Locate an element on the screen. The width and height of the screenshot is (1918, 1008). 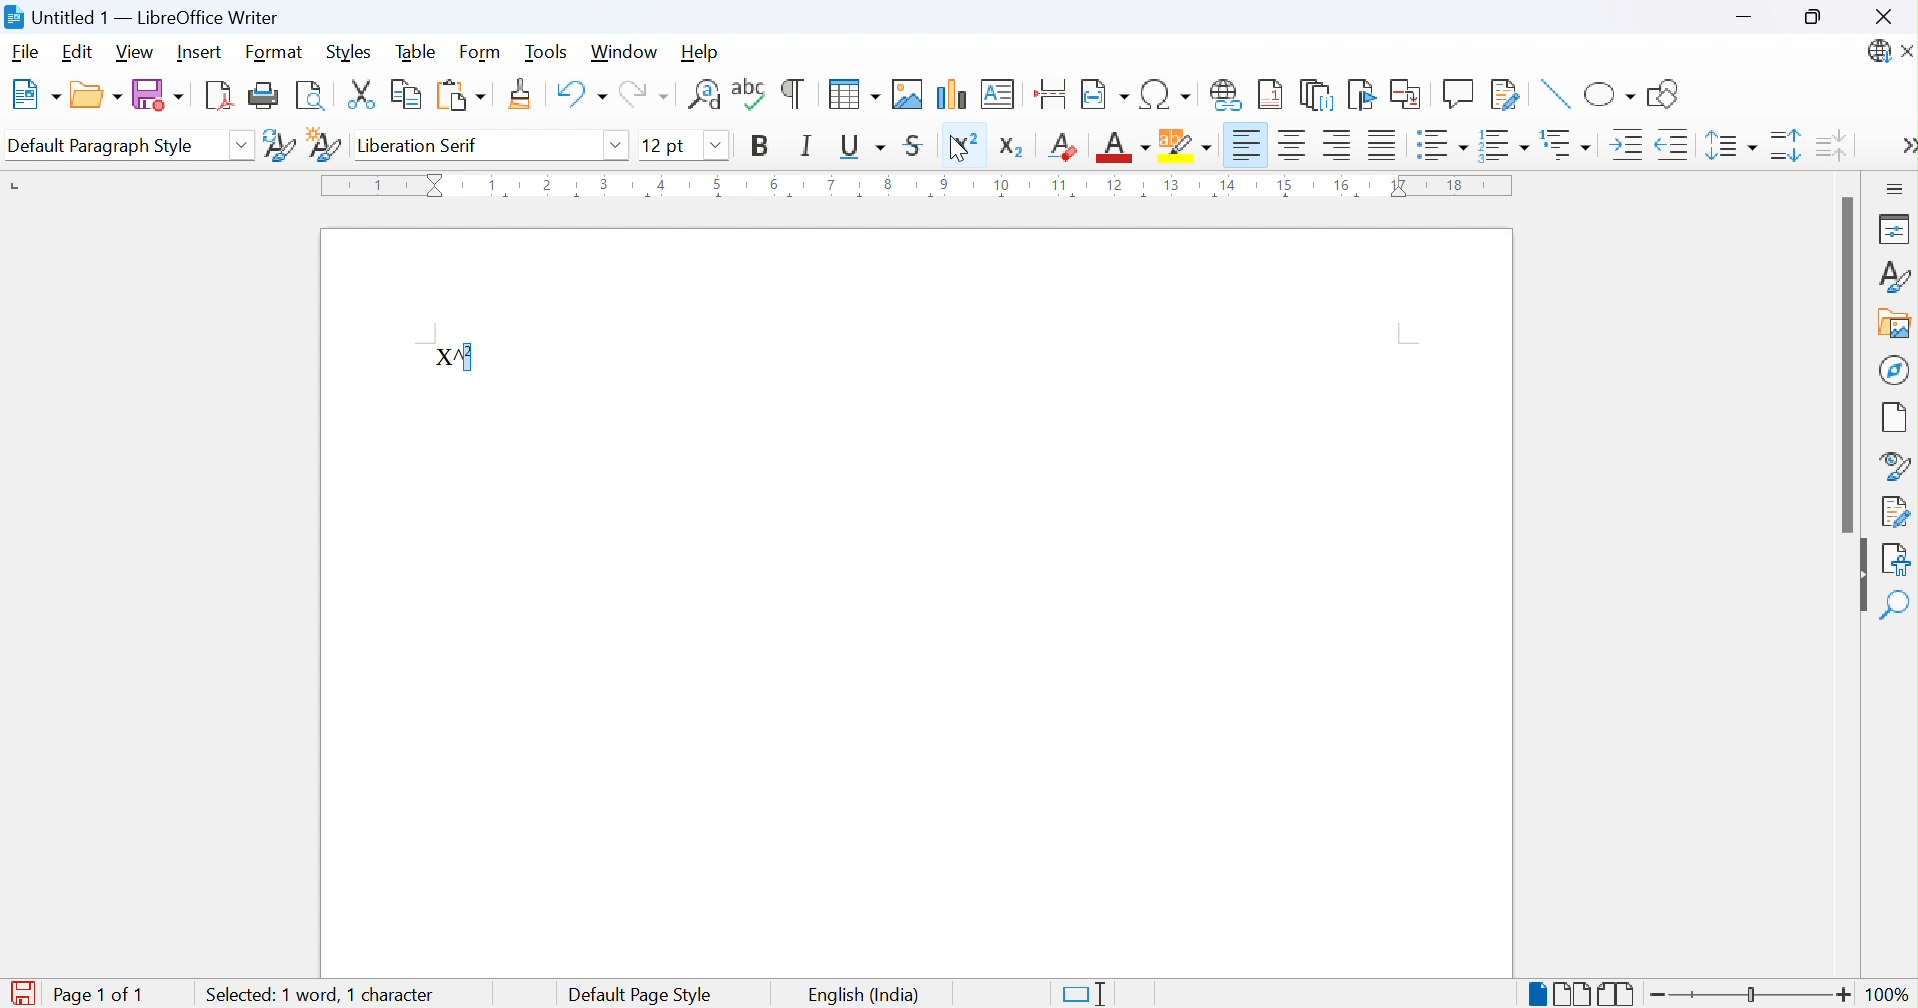
X^2 is located at coordinates (456, 358).